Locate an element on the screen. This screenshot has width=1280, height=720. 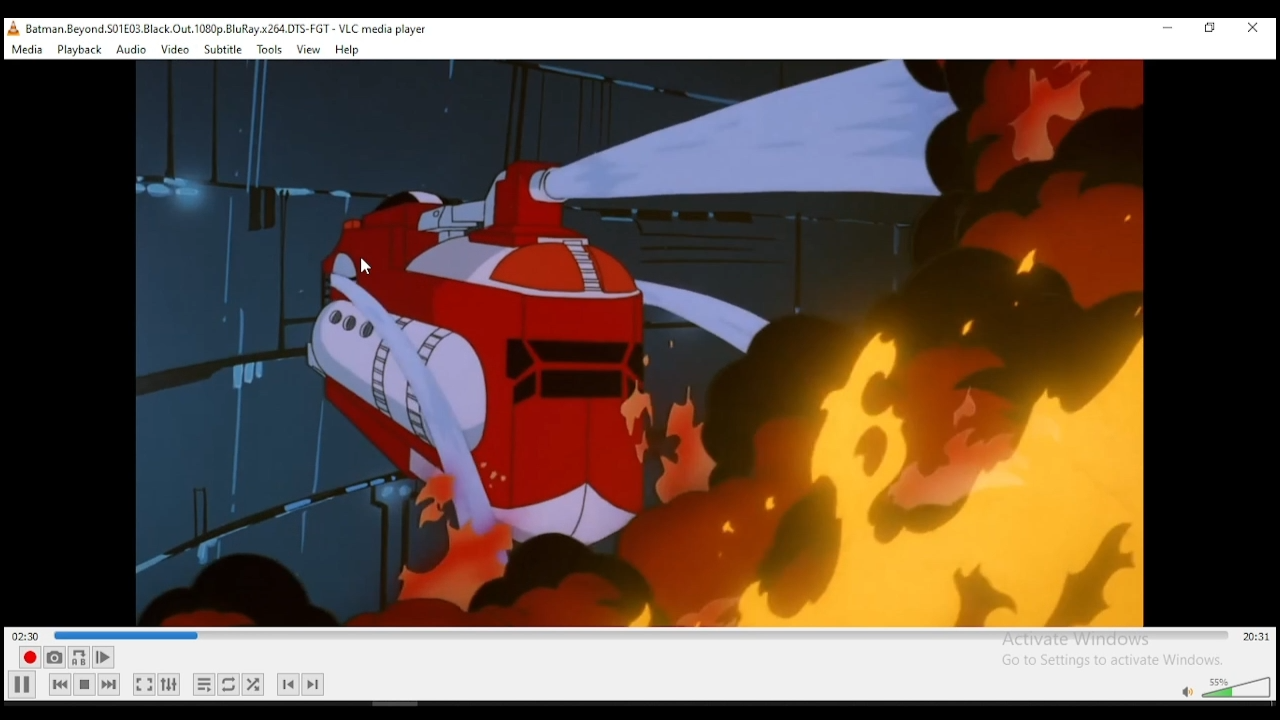
mute/unmute is located at coordinates (1184, 690).